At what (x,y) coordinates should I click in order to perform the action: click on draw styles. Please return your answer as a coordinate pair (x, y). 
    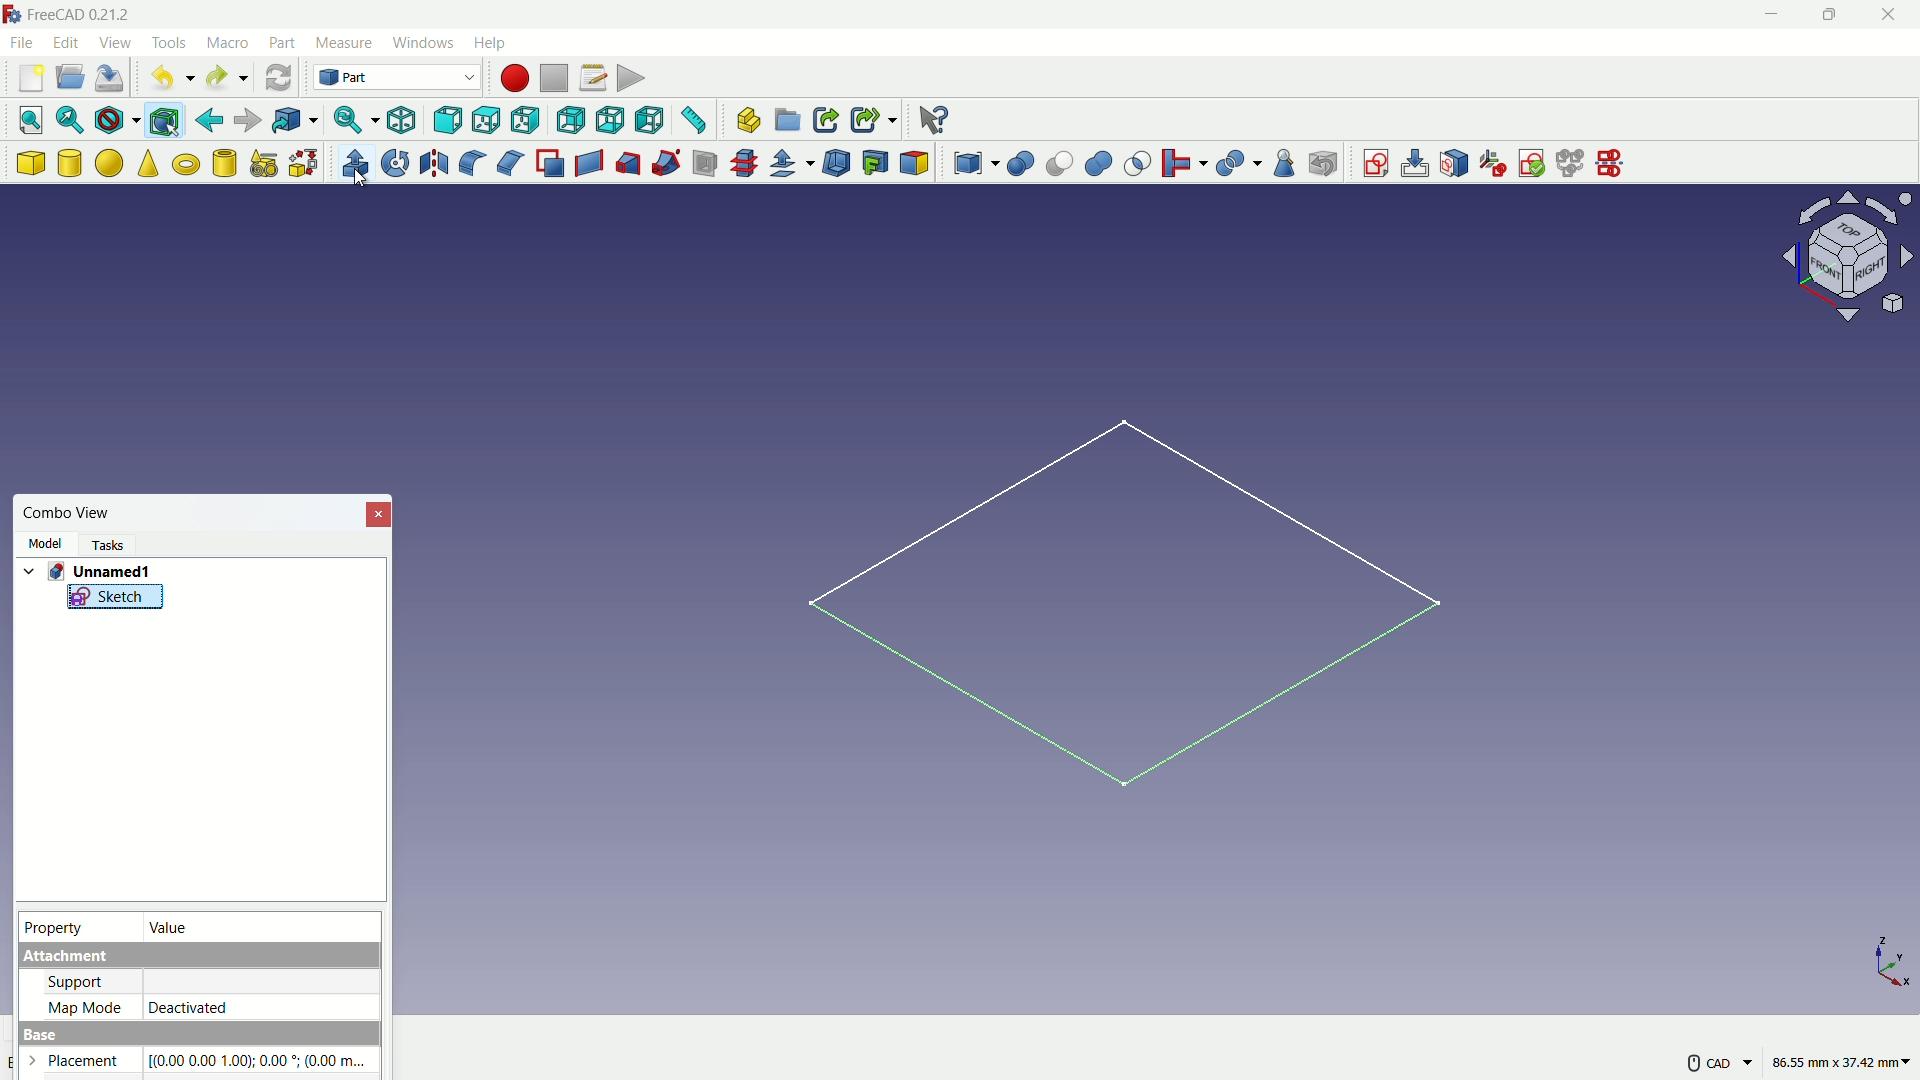
    Looking at the image, I should click on (119, 121).